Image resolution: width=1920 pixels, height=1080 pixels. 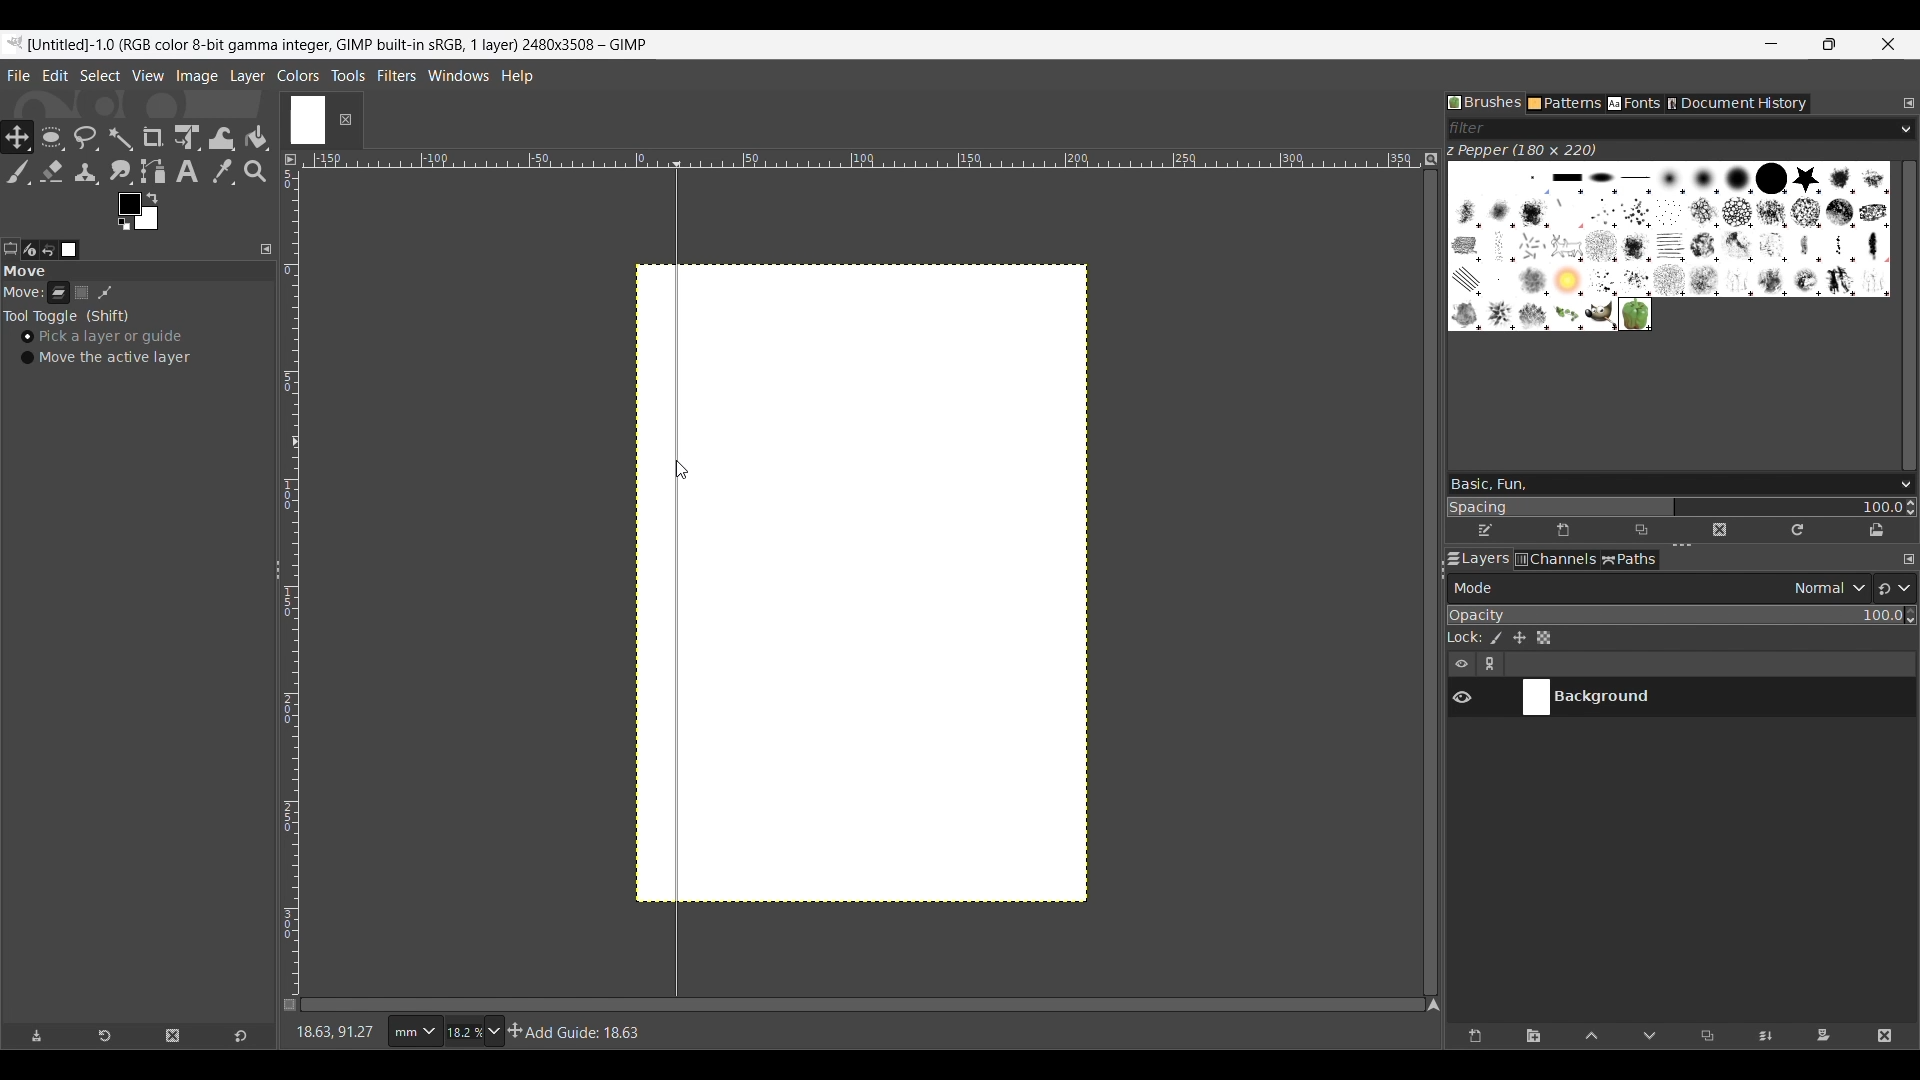 I want to click on Indicates move tools, so click(x=23, y=292).